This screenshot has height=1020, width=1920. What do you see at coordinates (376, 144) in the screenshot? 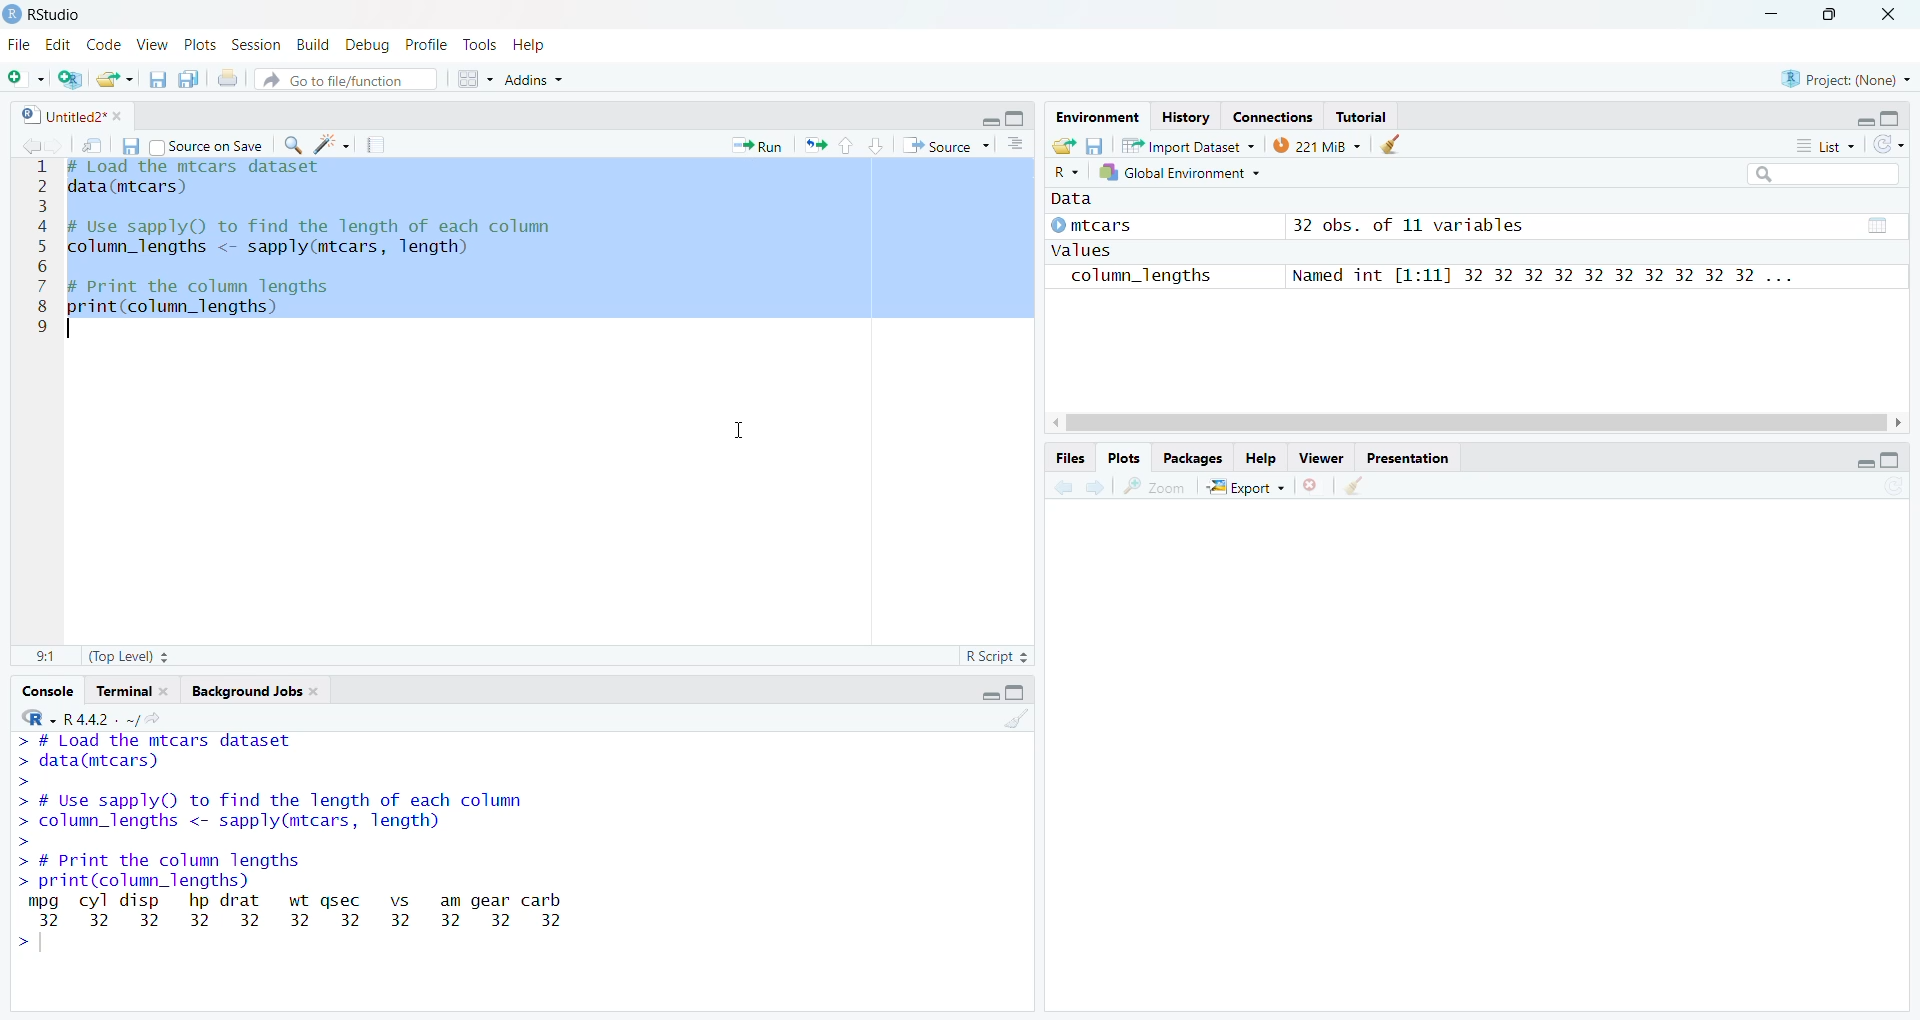
I see `Compile report` at bounding box center [376, 144].